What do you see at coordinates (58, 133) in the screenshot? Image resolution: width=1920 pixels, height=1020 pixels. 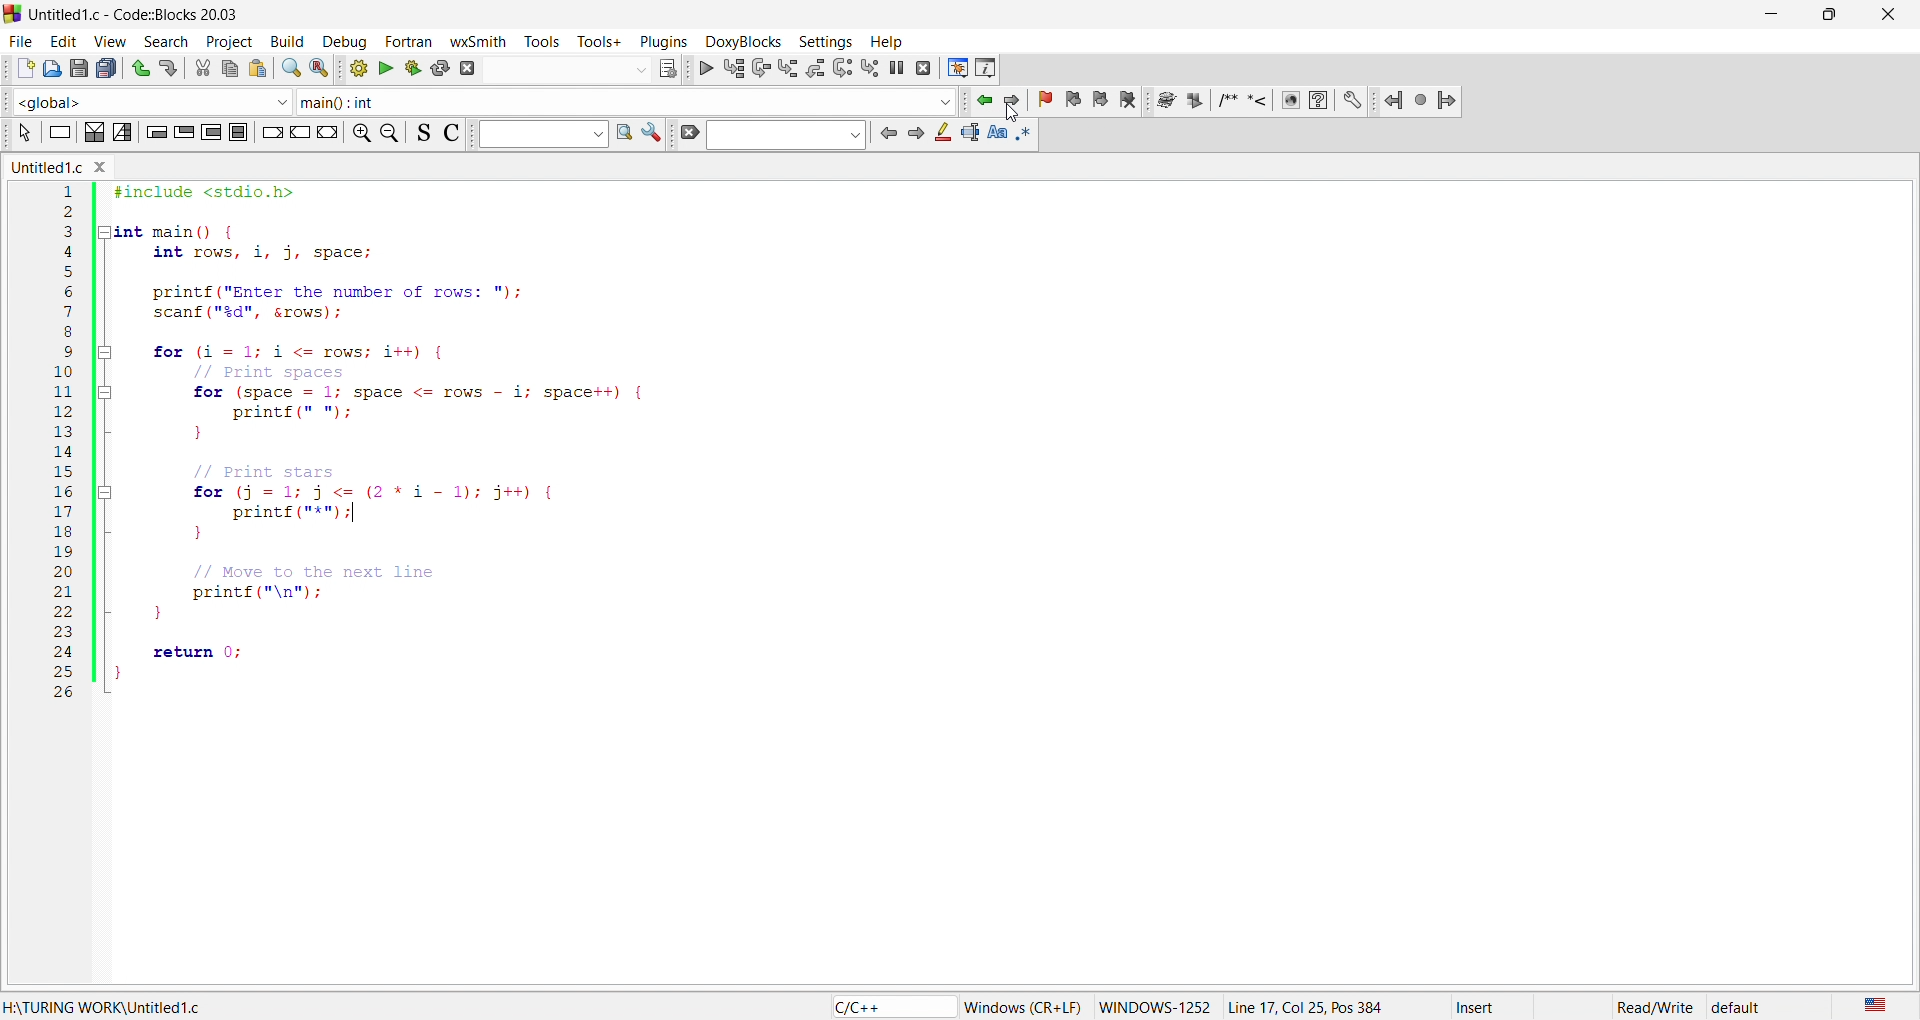 I see `icon` at bounding box center [58, 133].